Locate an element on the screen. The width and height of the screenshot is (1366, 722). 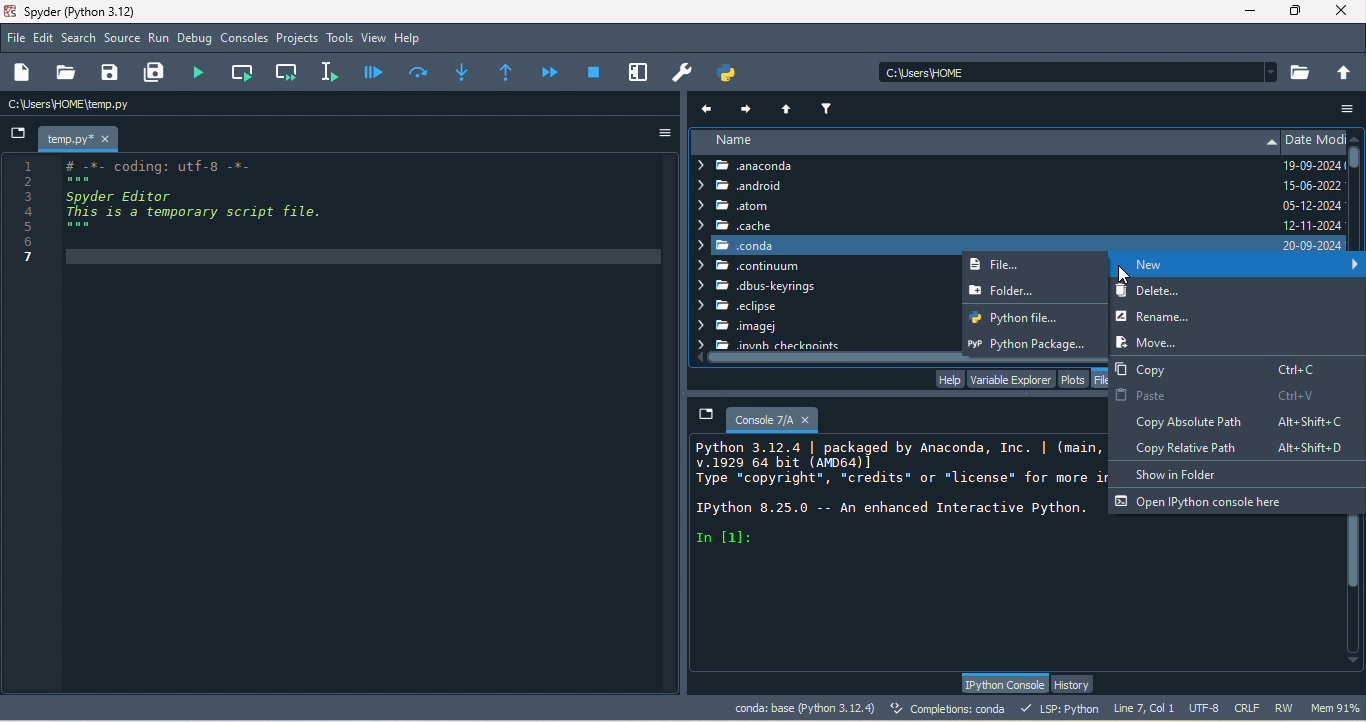
lsp python is located at coordinates (1063, 708).